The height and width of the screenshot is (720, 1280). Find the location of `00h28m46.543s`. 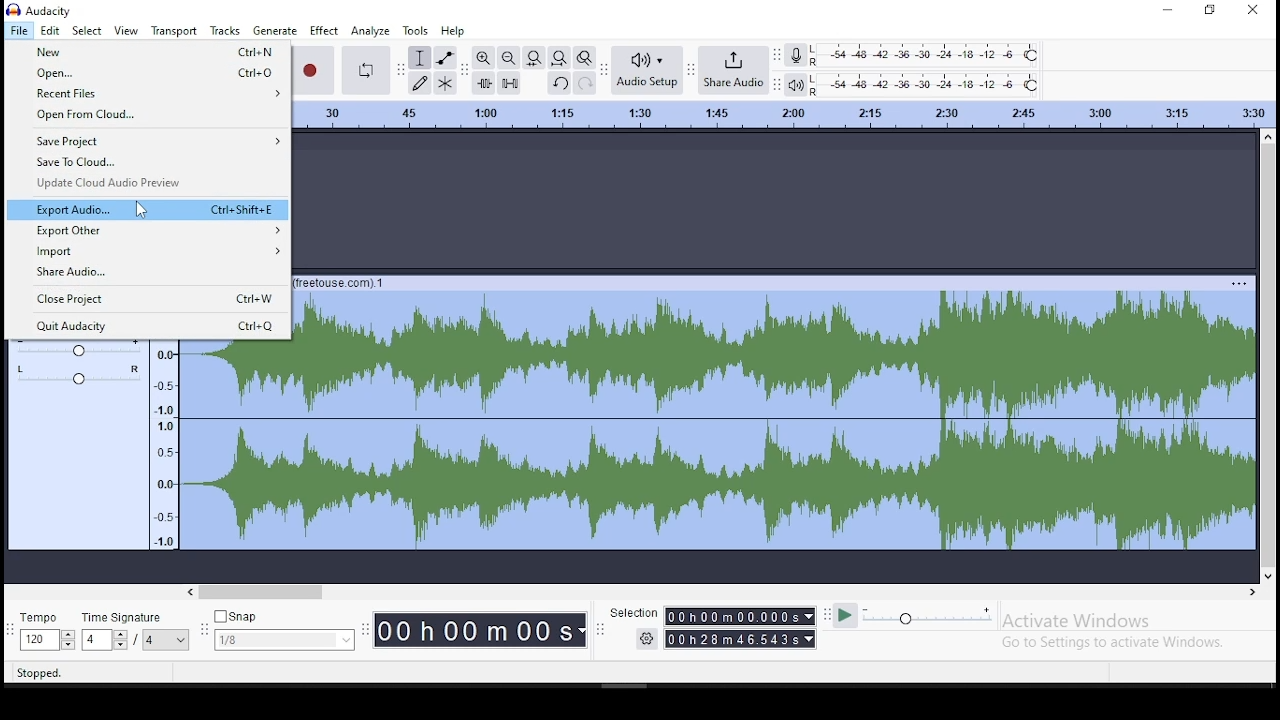

00h28m46.543s is located at coordinates (740, 640).